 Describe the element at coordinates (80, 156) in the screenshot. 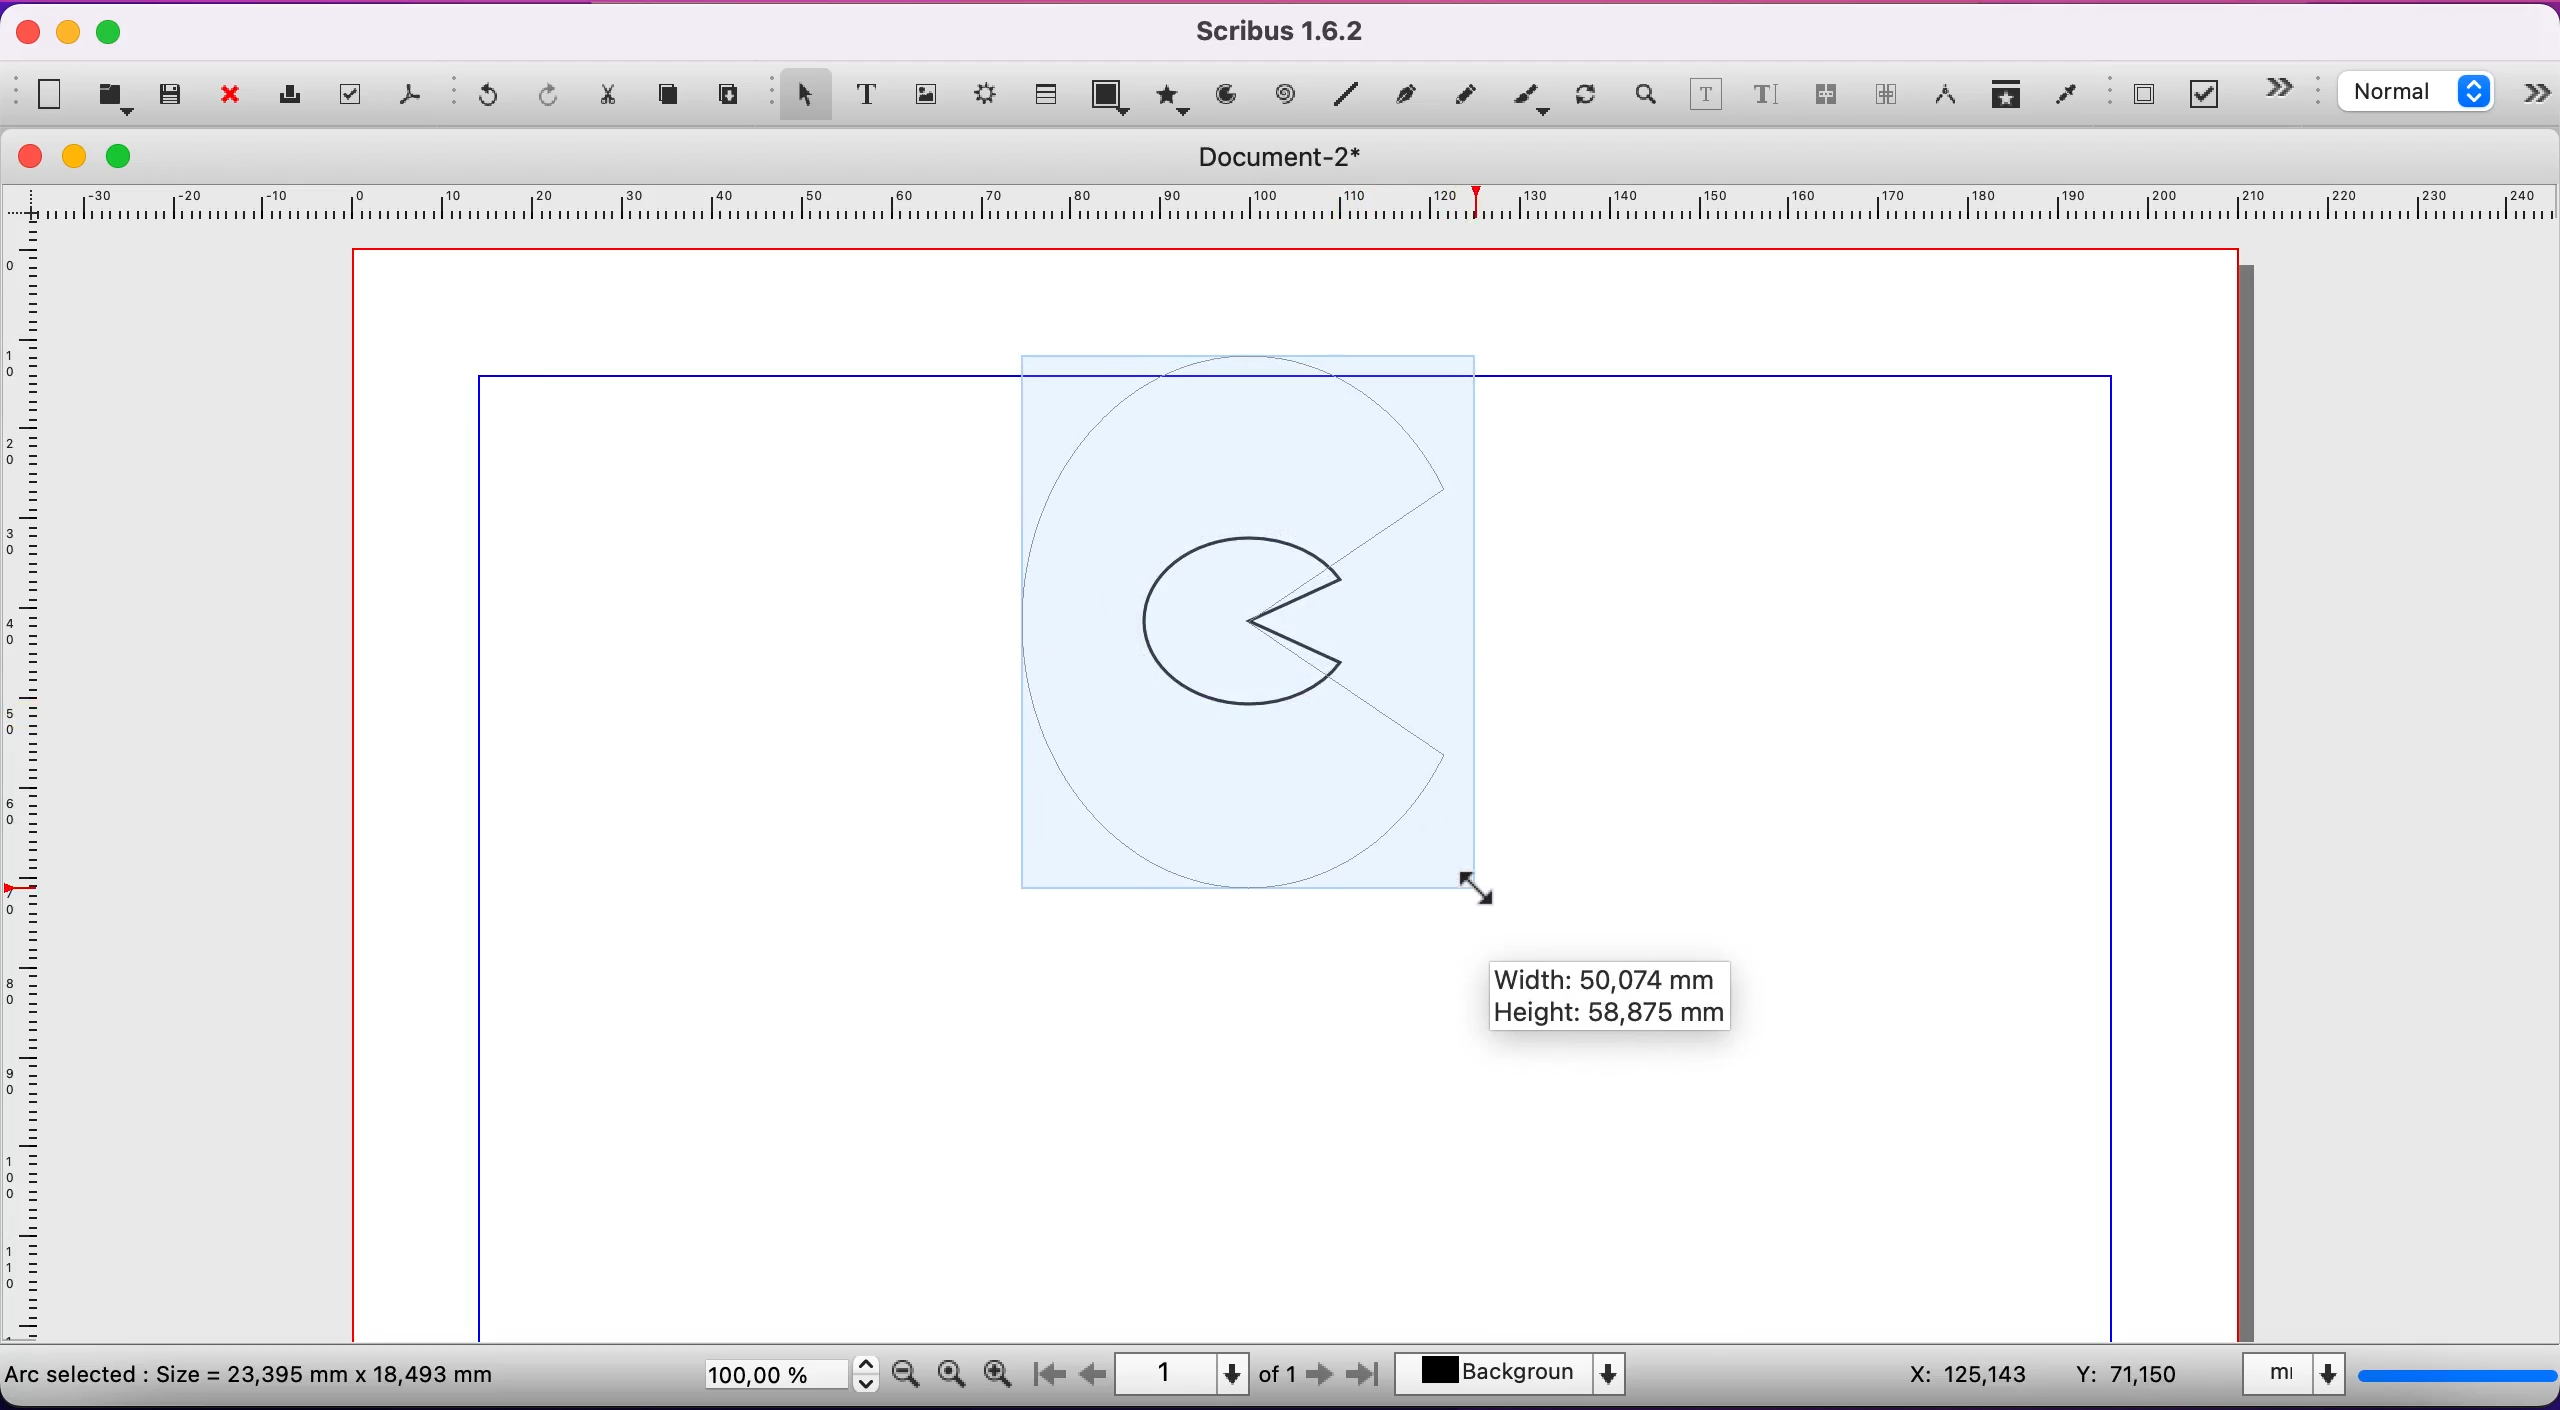

I see `minimize` at that location.